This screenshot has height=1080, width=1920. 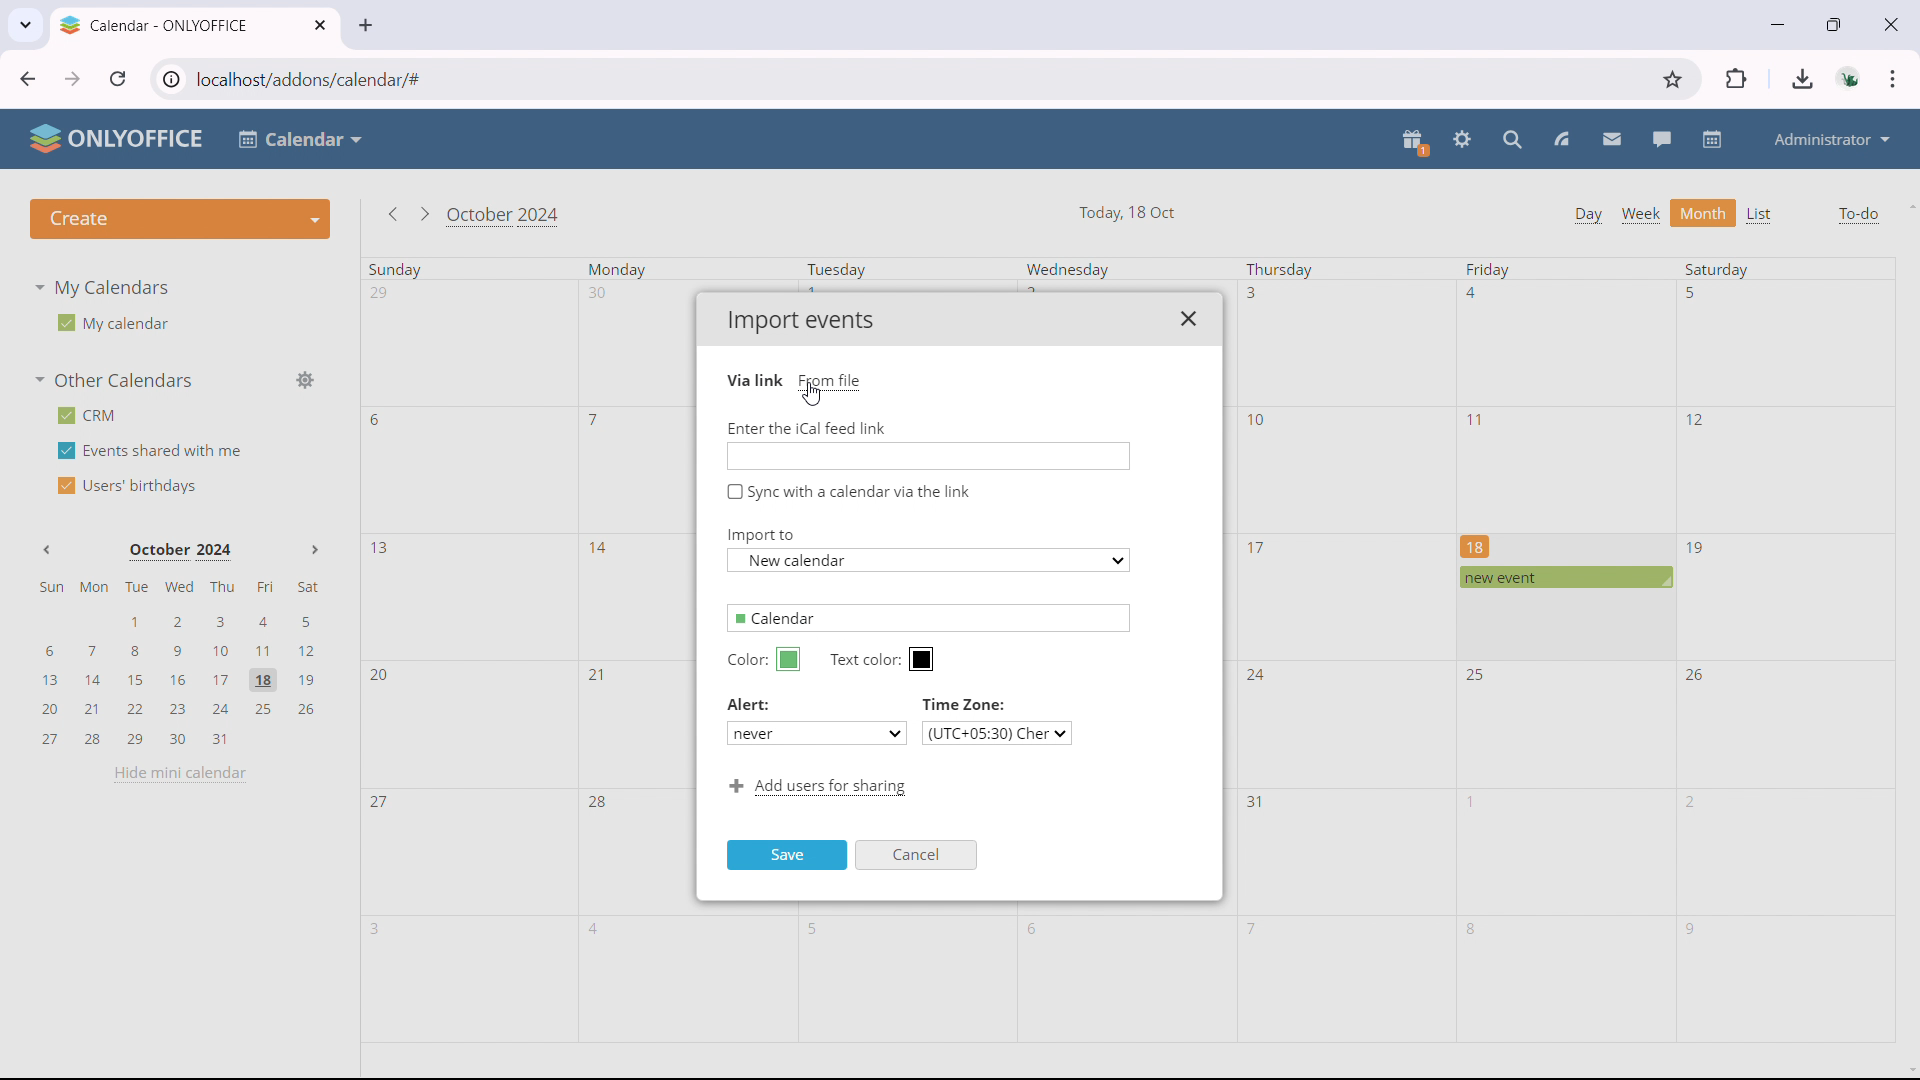 I want to click on Friday, so click(x=1489, y=270).